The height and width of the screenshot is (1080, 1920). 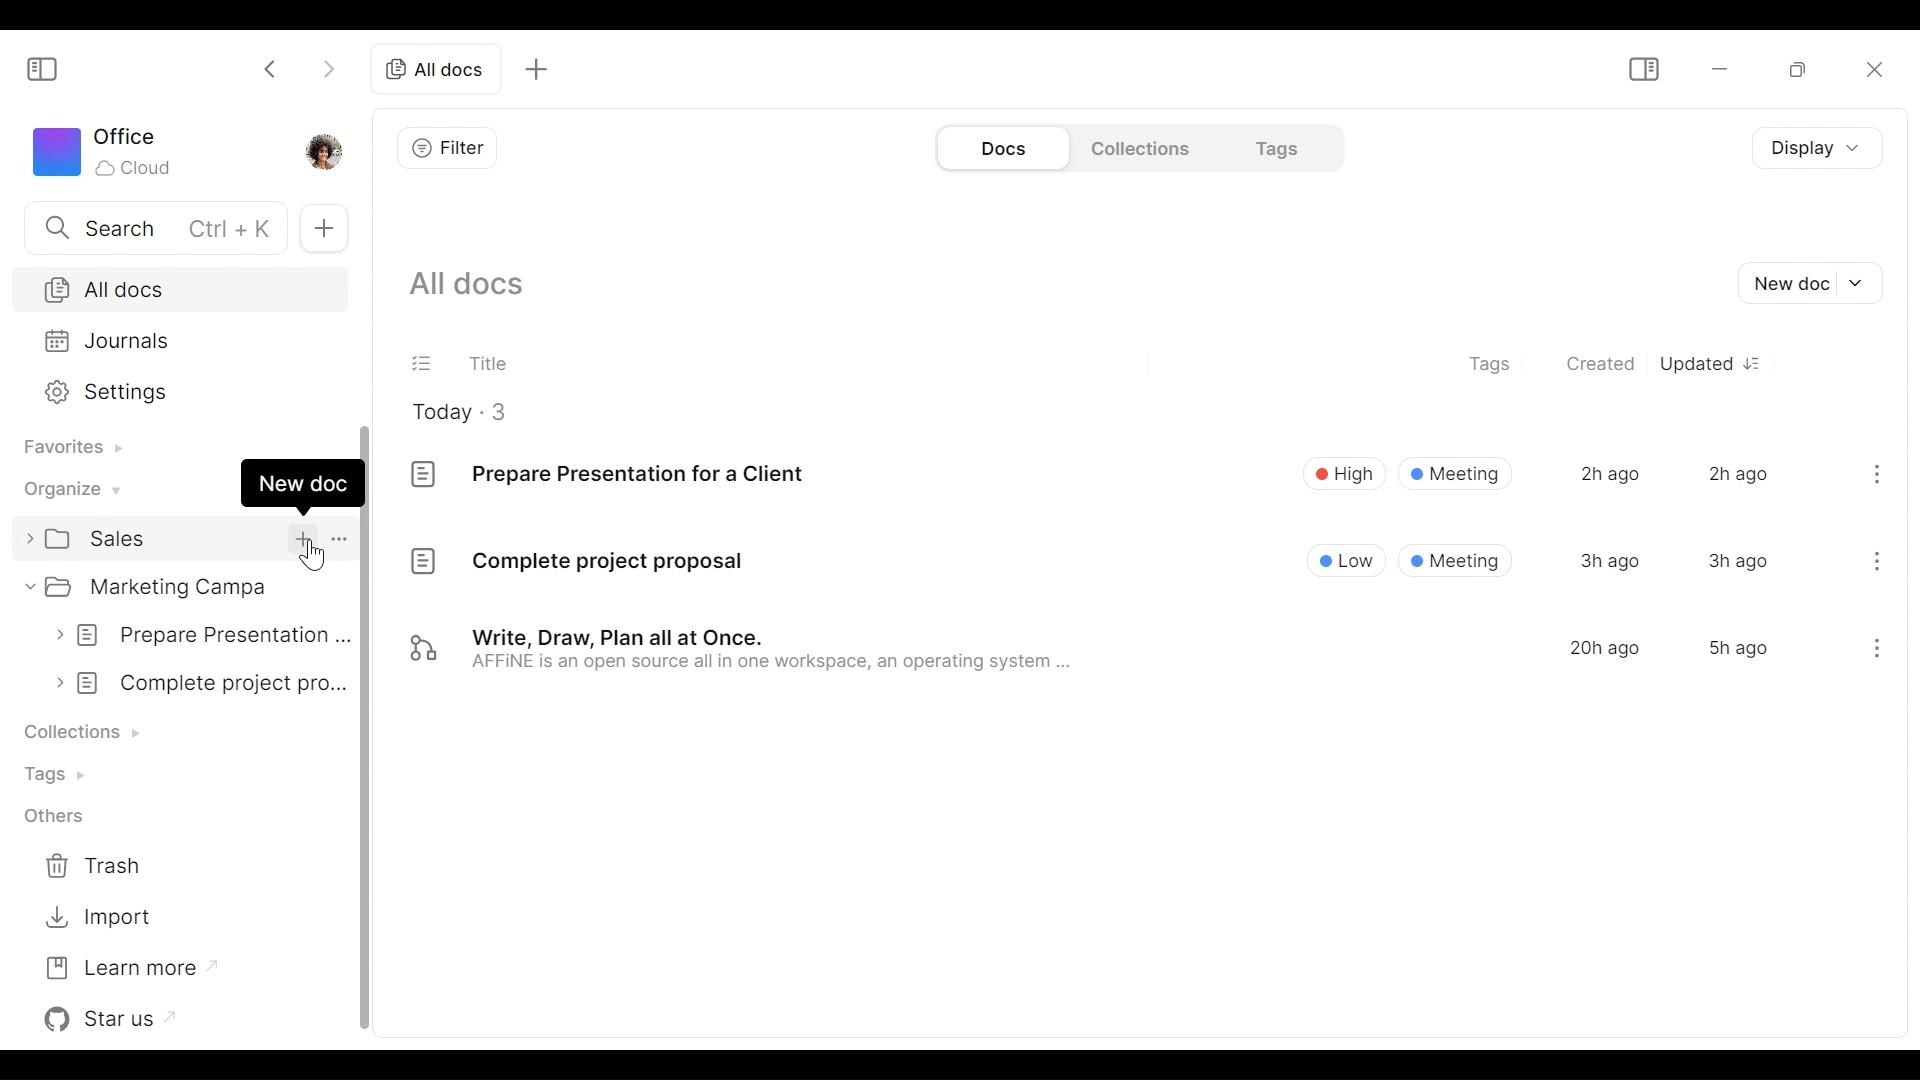 What do you see at coordinates (1343, 472) in the screenshot?
I see `High` at bounding box center [1343, 472].